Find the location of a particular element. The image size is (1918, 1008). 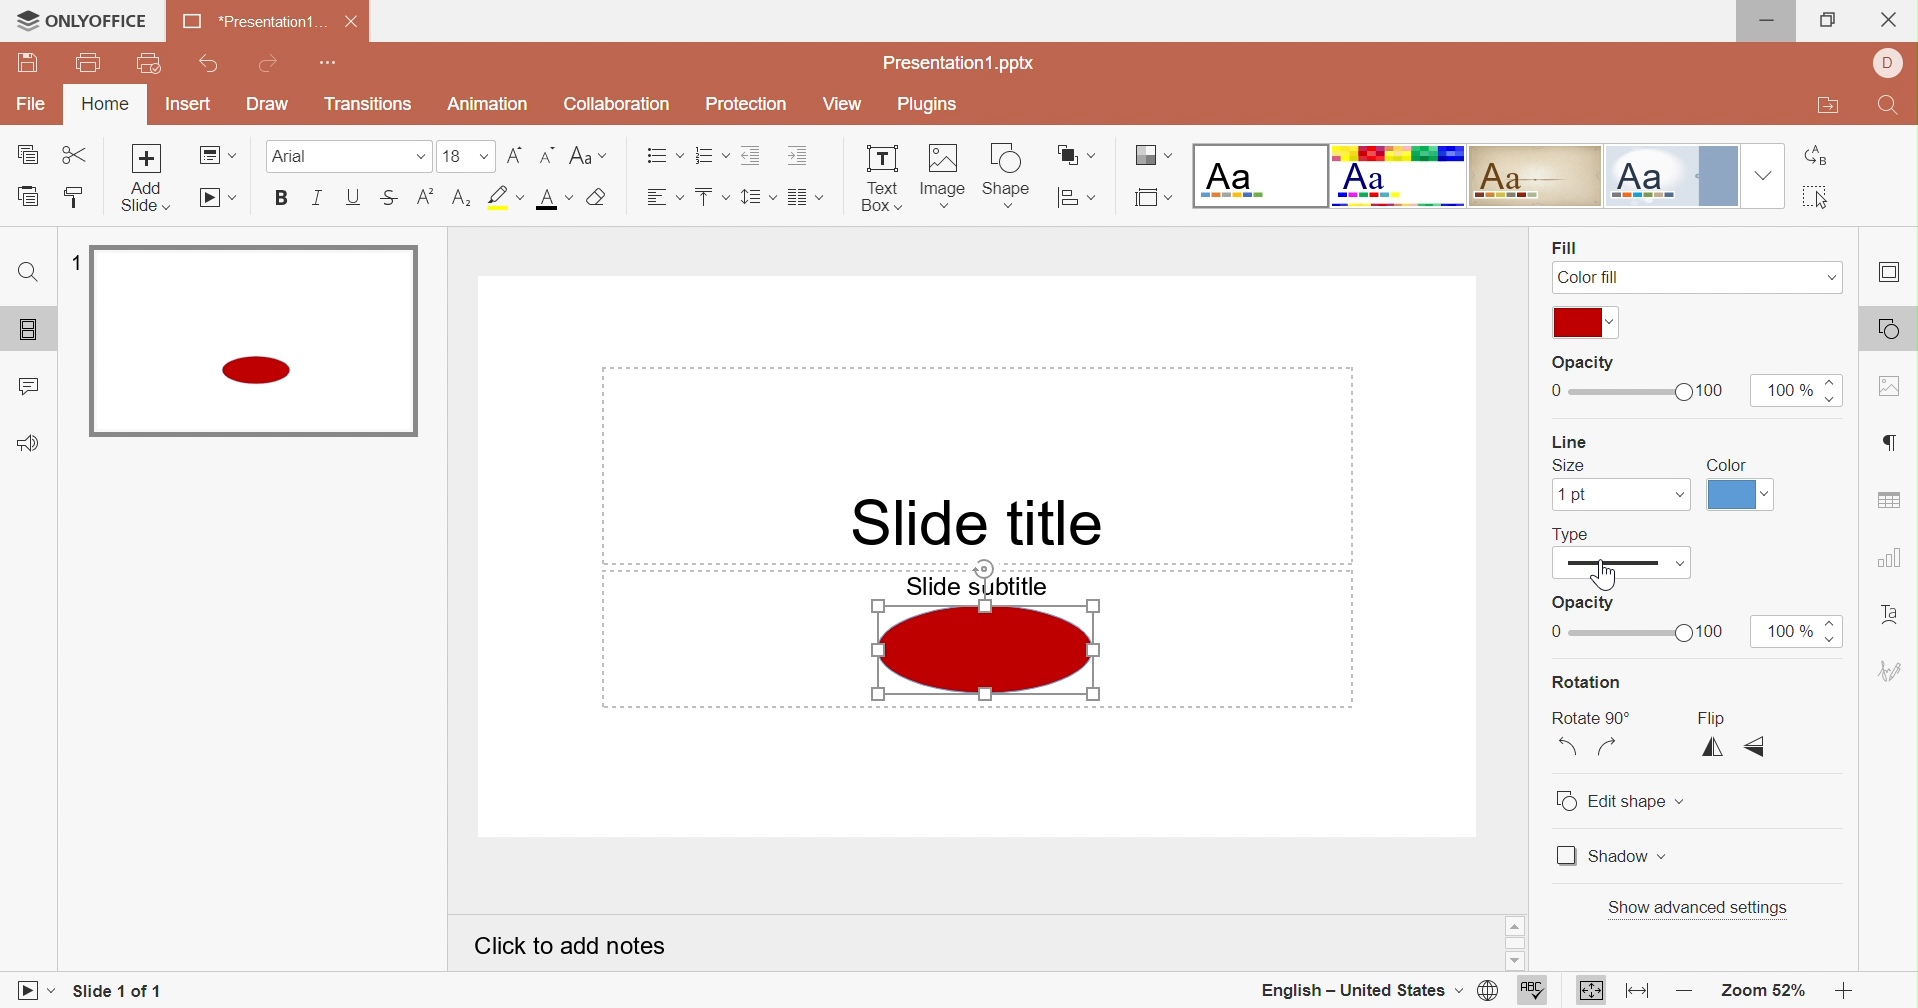

Comments is located at coordinates (31, 387).